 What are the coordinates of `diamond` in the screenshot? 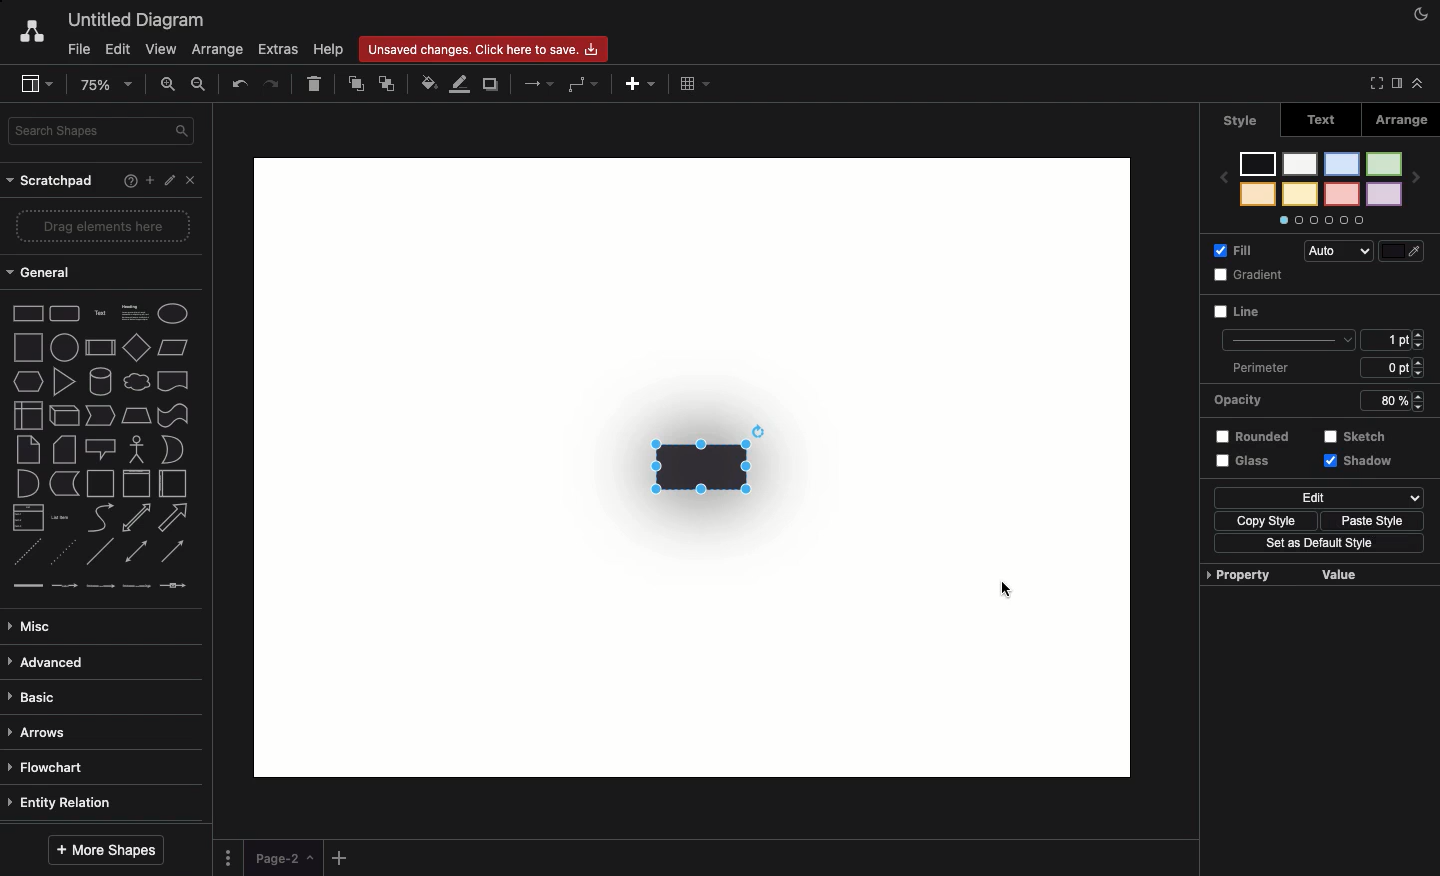 It's located at (135, 349).